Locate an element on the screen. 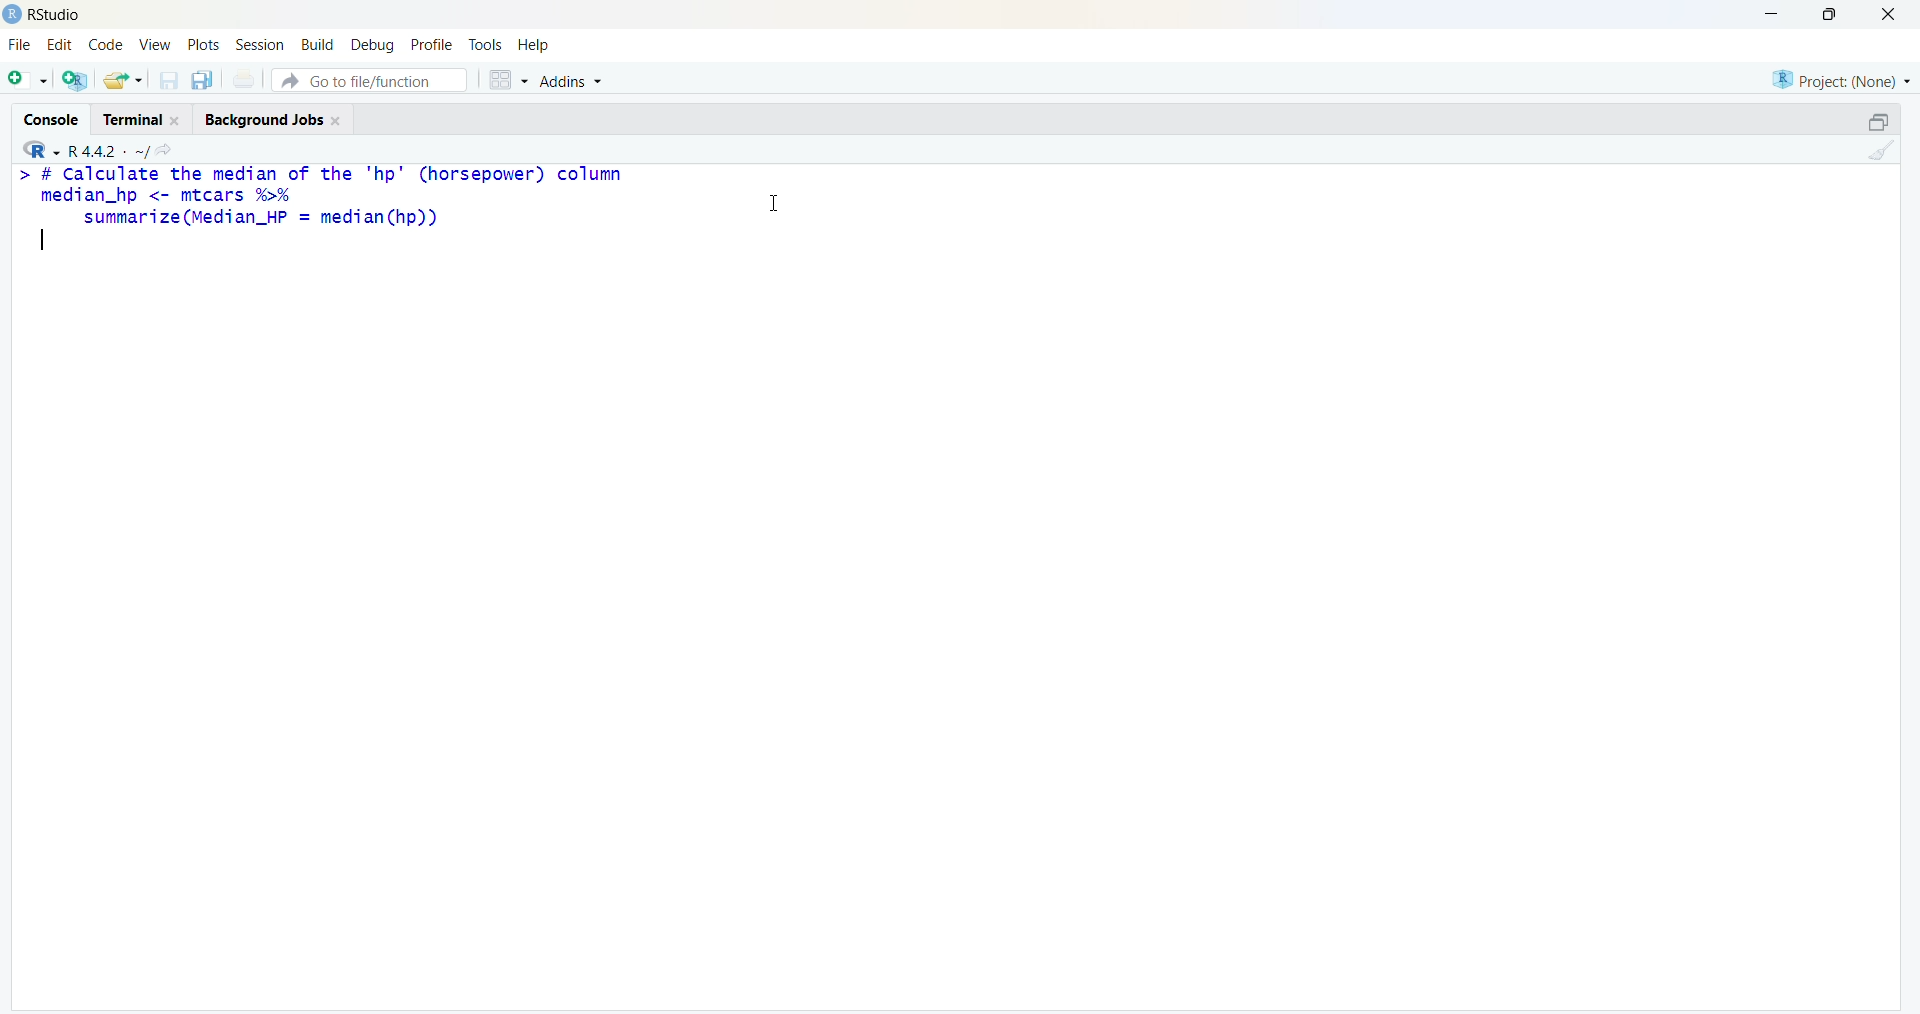 Image resolution: width=1920 pixels, height=1014 pixels. share folder as is located at coordinates (124, 80).